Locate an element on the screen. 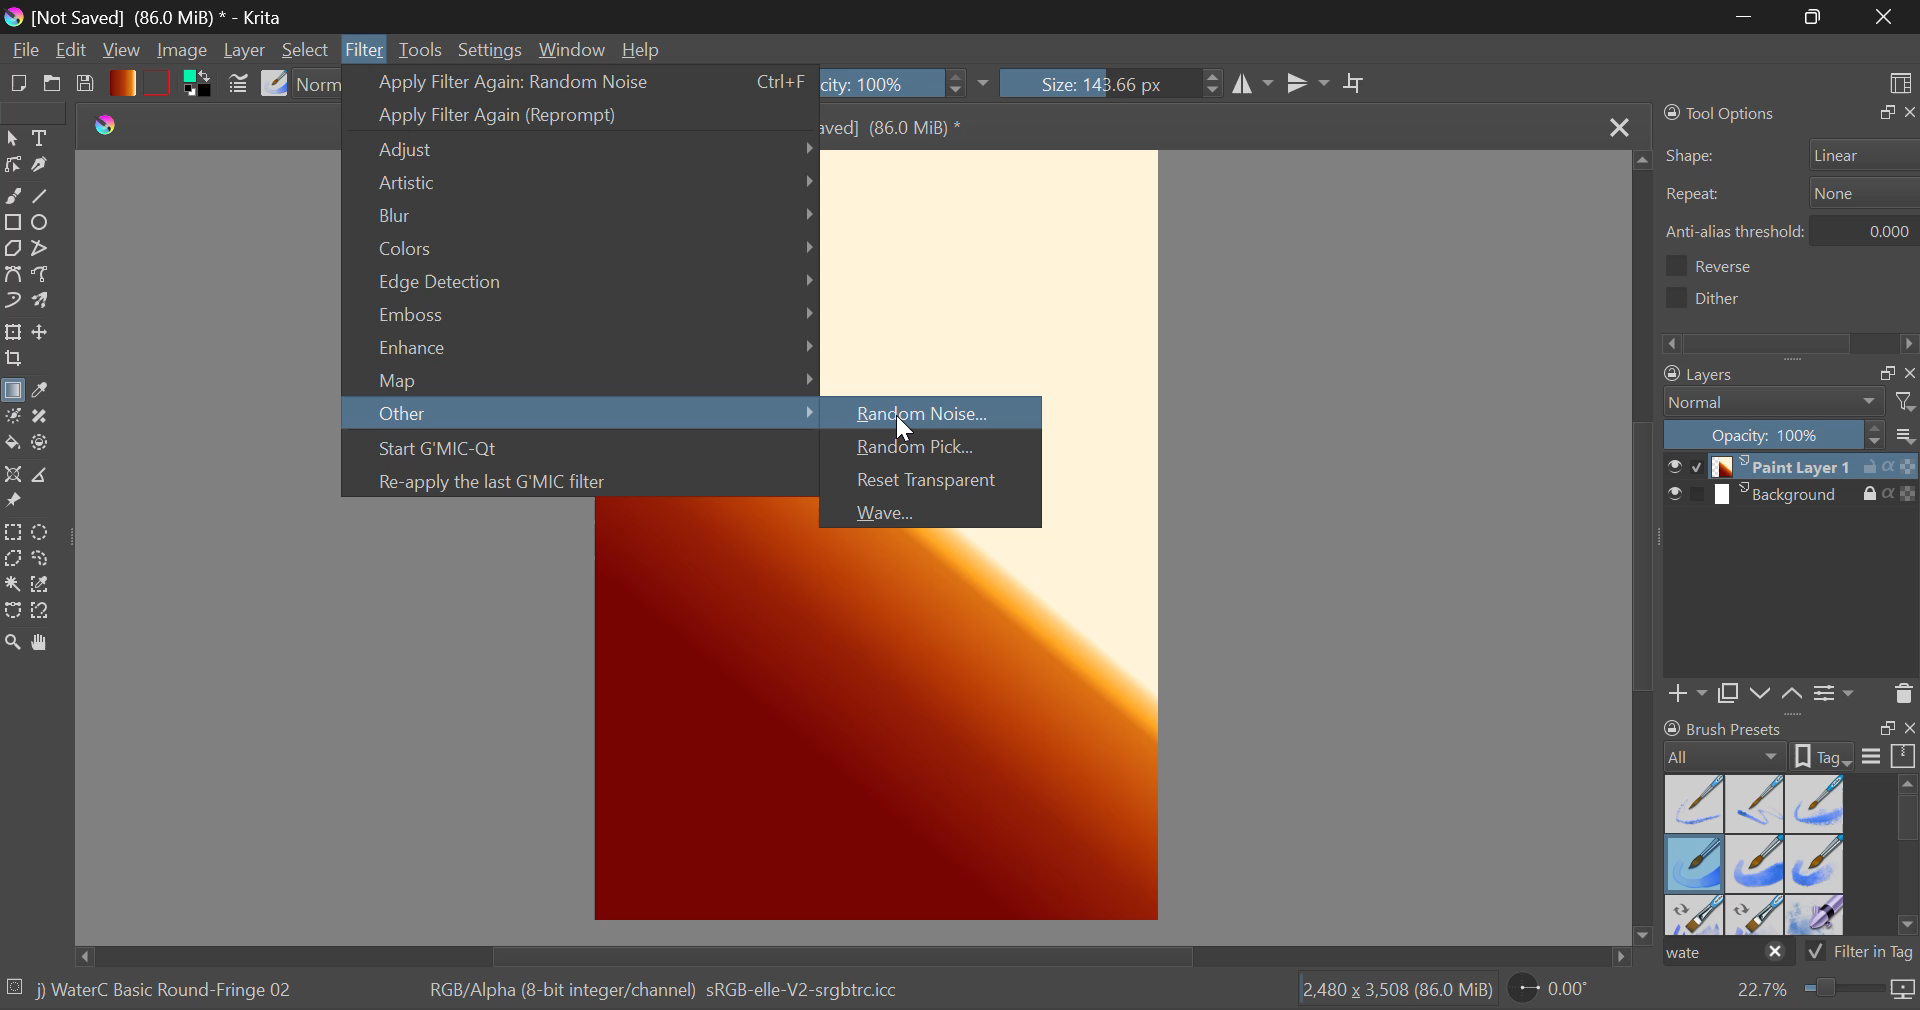 The height and width of the screenshot is (1010, 1920). Start GMIC-Qt is located at coordinates (582, 451).